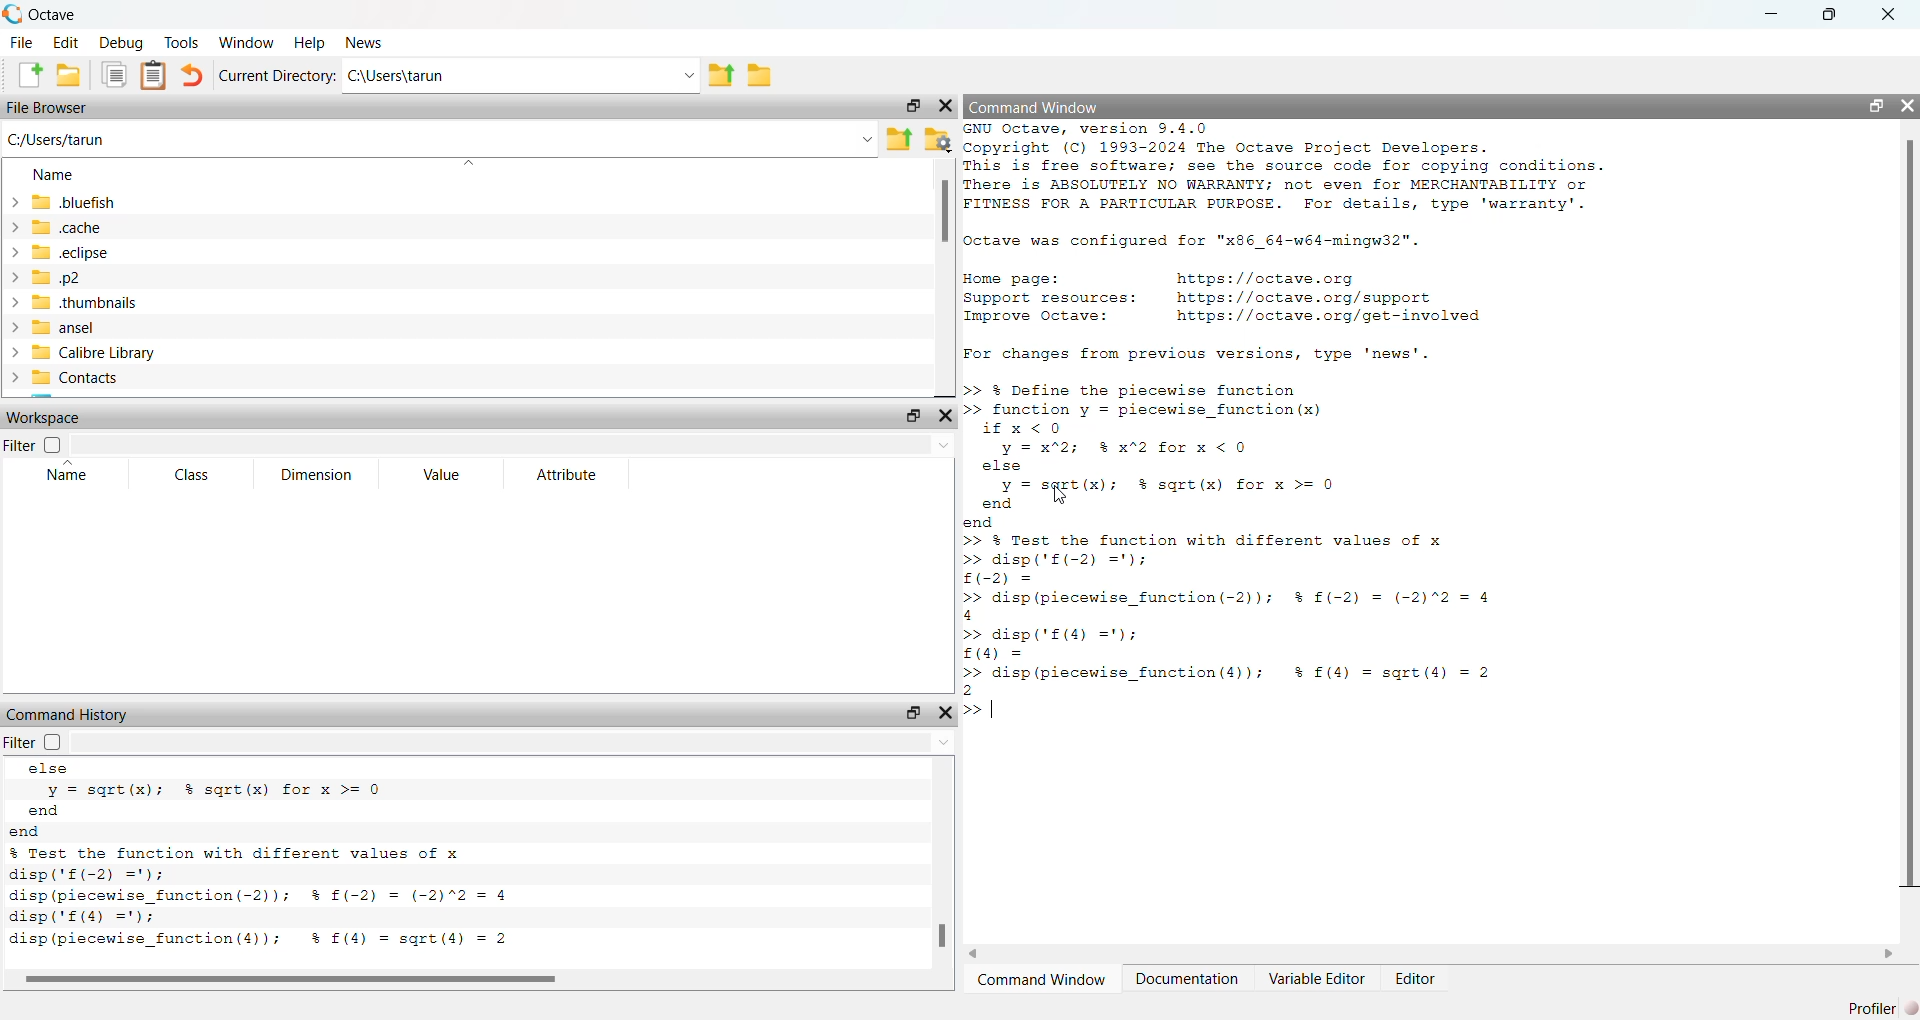 Image resolution: width=1920 pixels, height=1020 pixels. Describe the element at coordinates (947, 103) in the screenshot. I see `Close` at that location.